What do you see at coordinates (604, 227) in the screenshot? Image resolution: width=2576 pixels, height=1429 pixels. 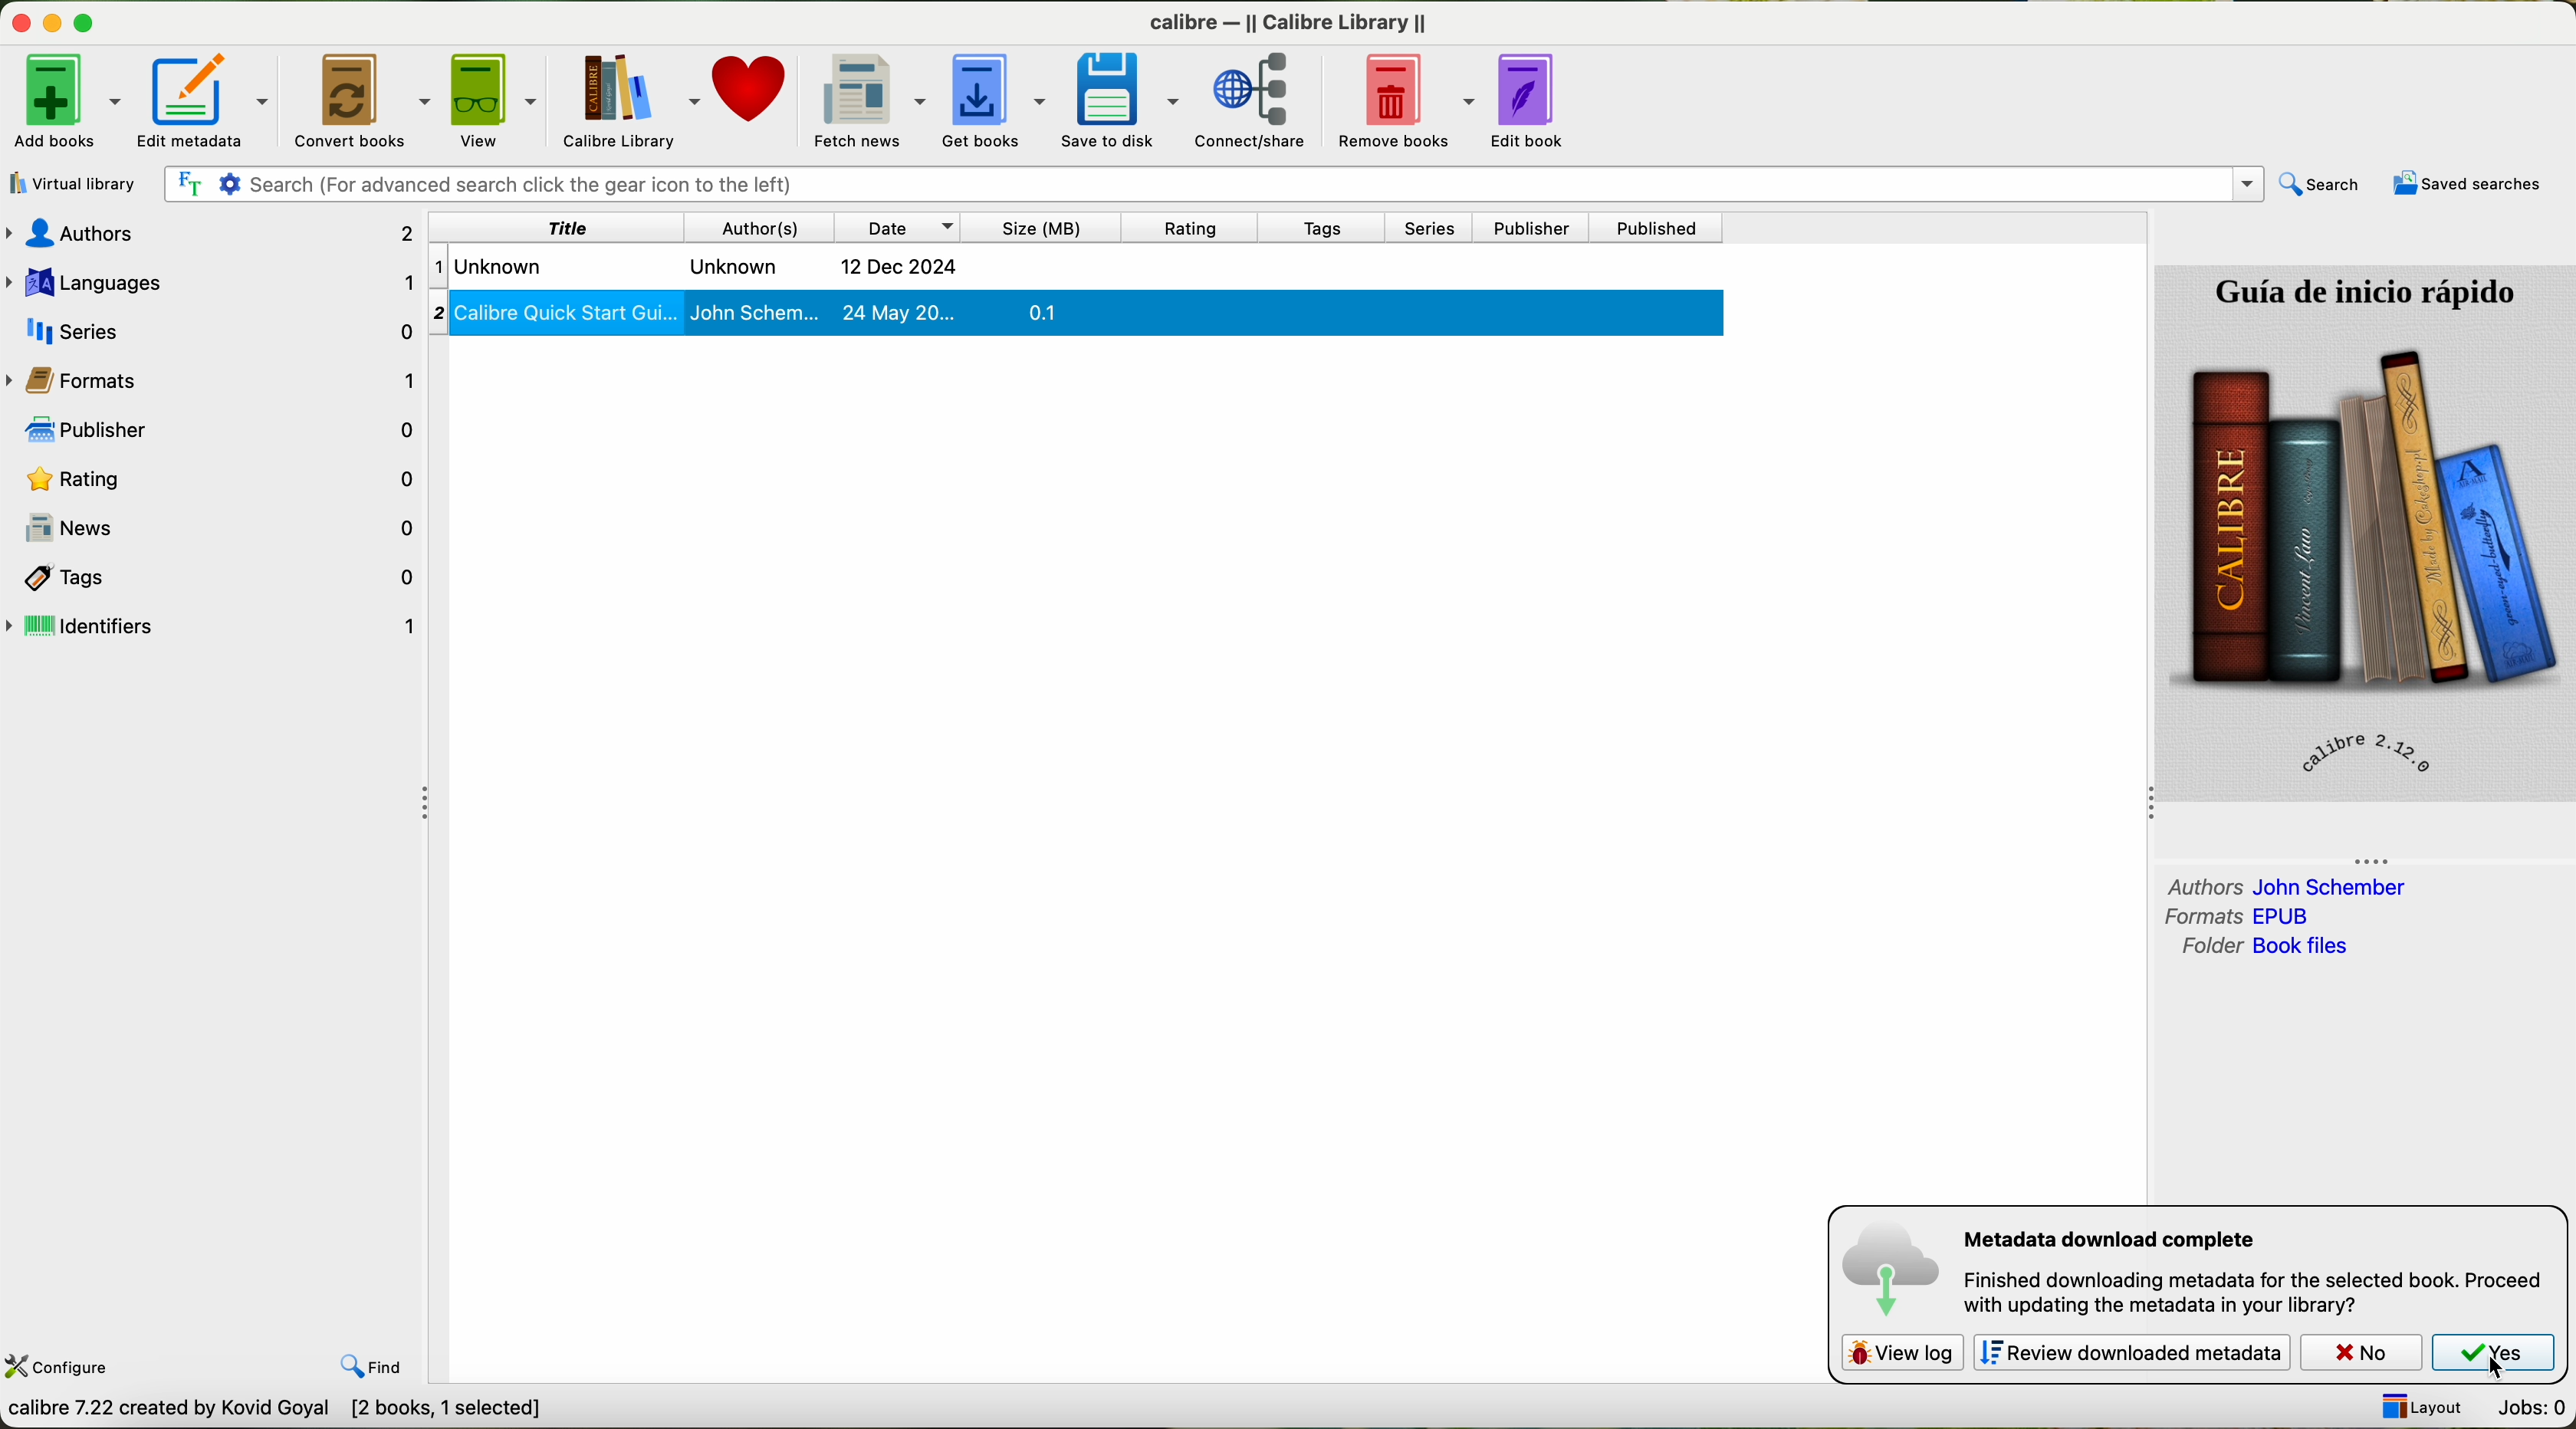 I see `title` at bounding box center [604, 227].